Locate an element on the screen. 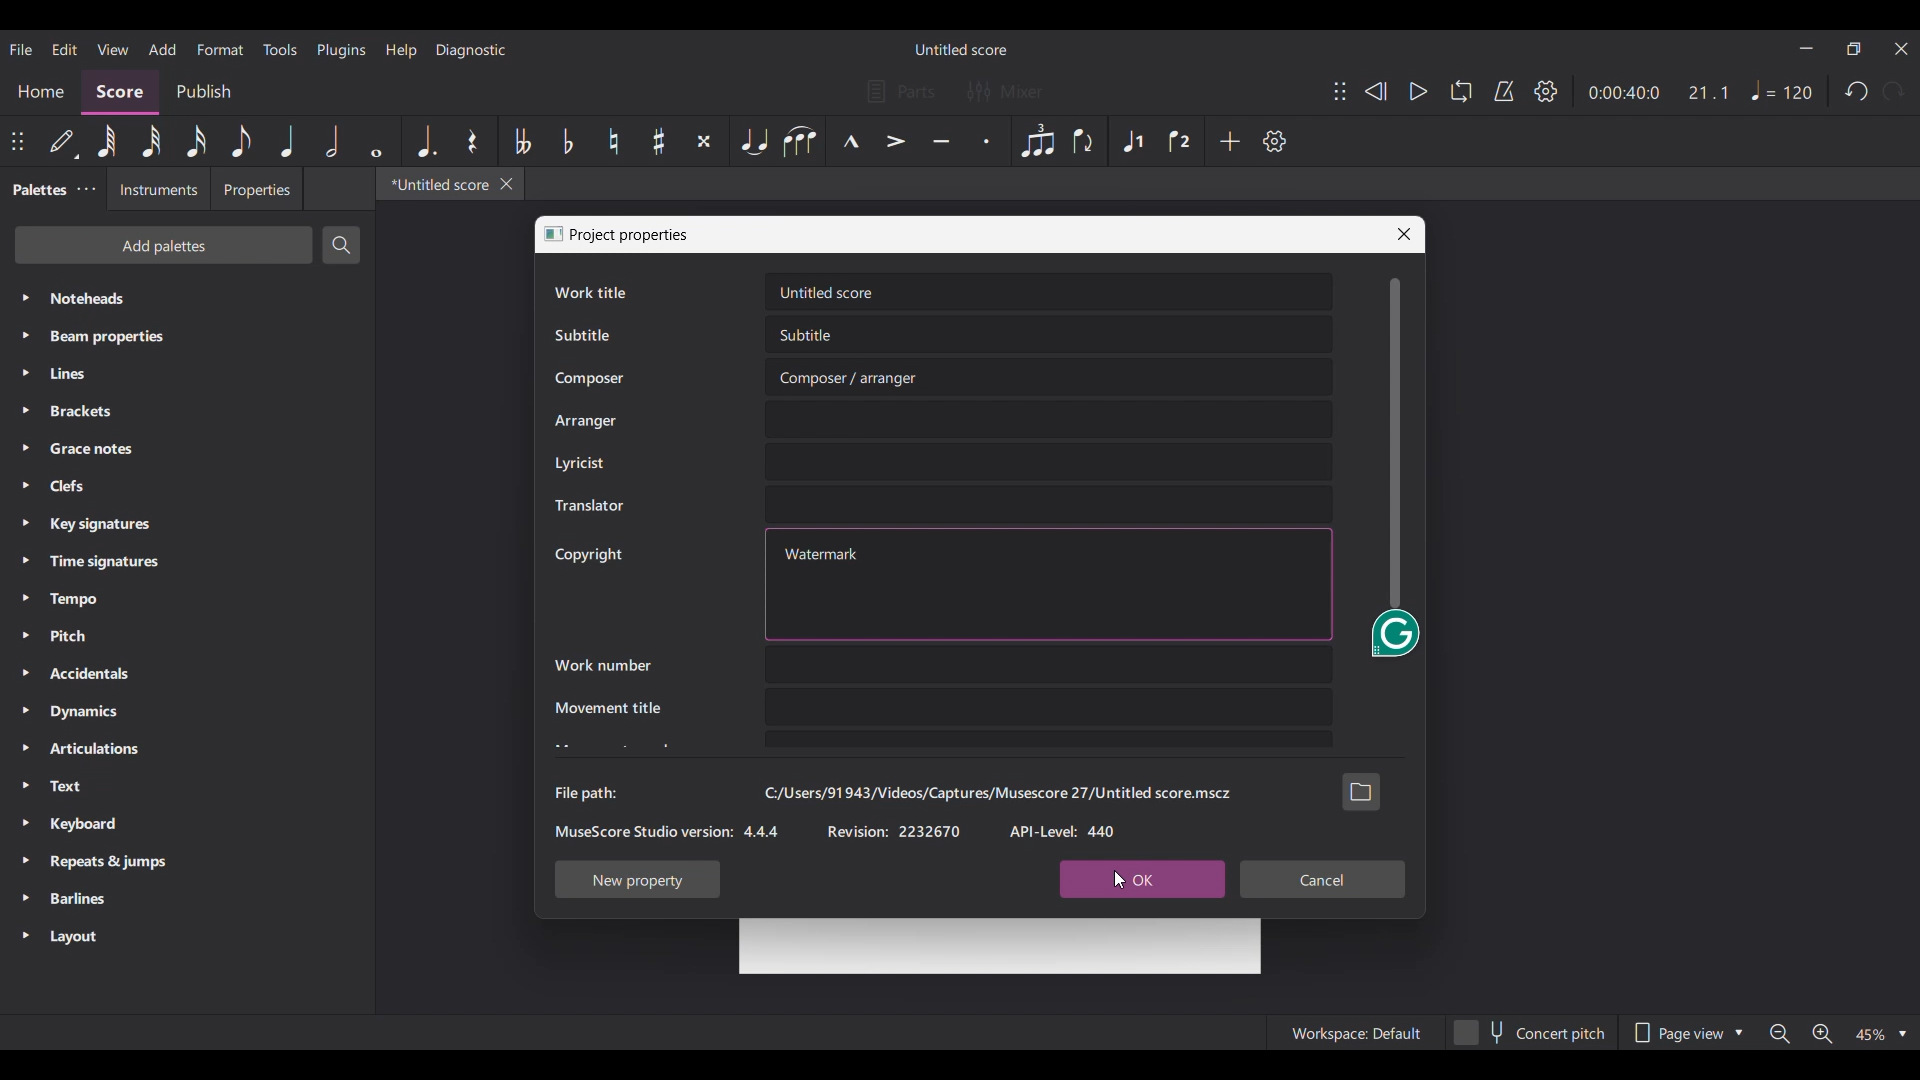  Current ratio is located at coordinates (1708, 92).